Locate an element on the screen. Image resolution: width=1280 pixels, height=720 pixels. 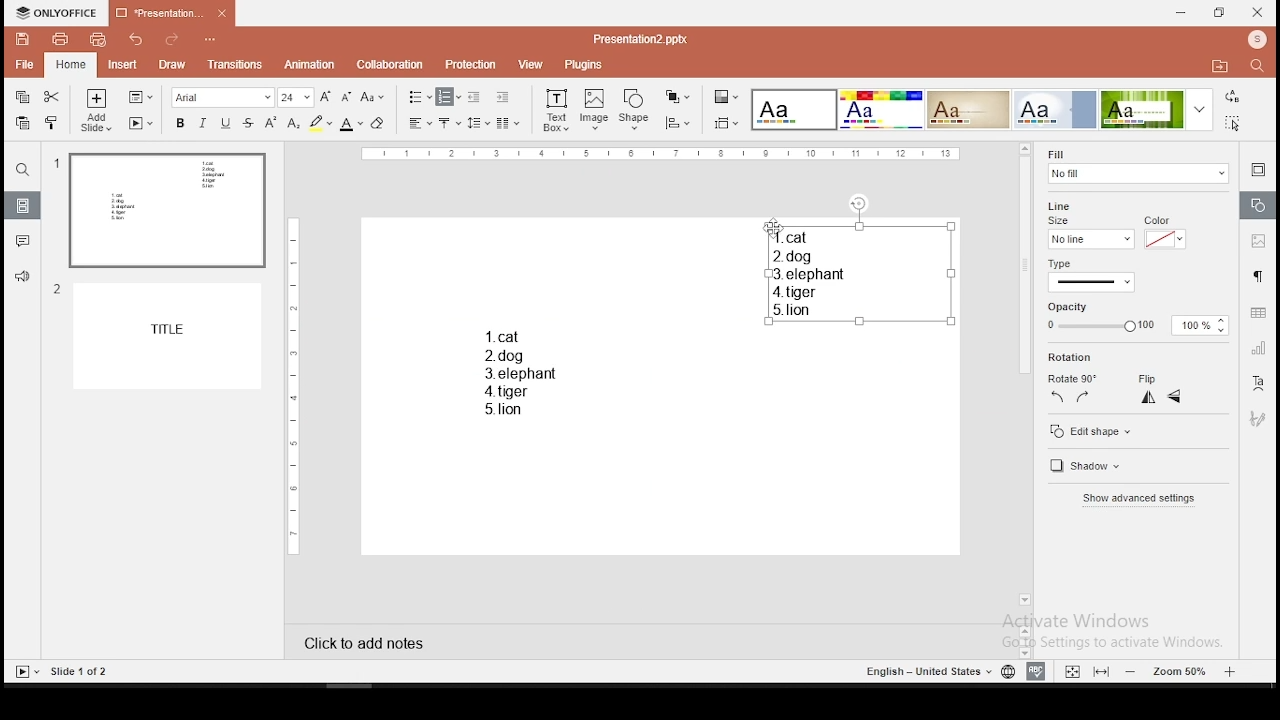
fit to slide is located at coordinates (1072, 669).